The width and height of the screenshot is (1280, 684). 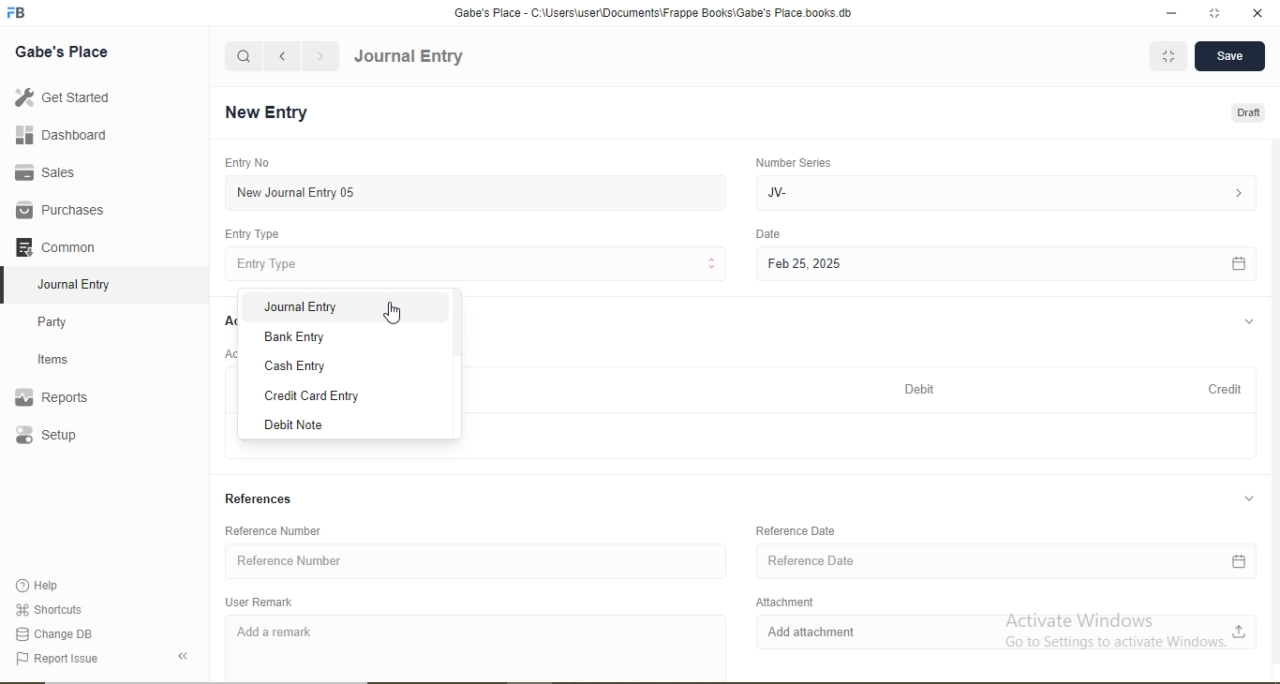 What do you see at coordinates (1249, 322) in the screenshot?
I see `collapse/expand` at bounding box center [1249, 322].